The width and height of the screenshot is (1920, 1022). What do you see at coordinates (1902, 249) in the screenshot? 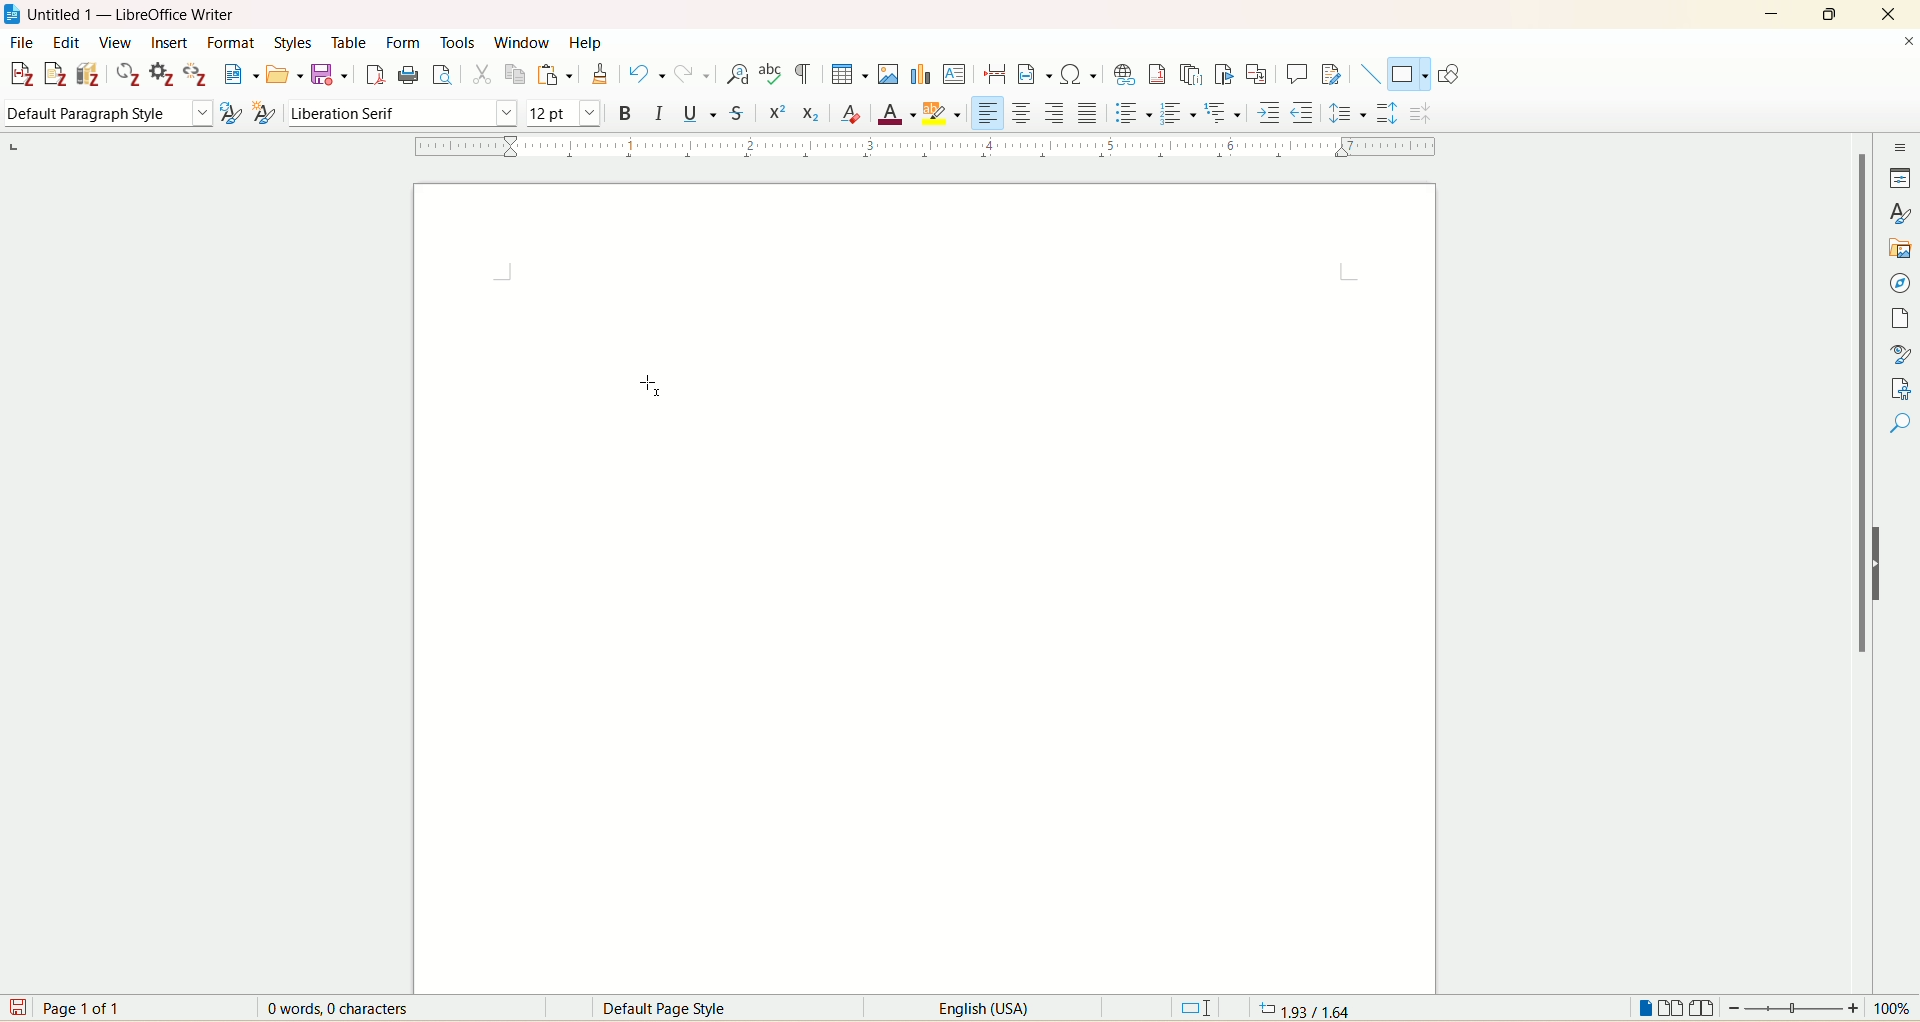
I see `gallary` at bounding box center [1902, 249].